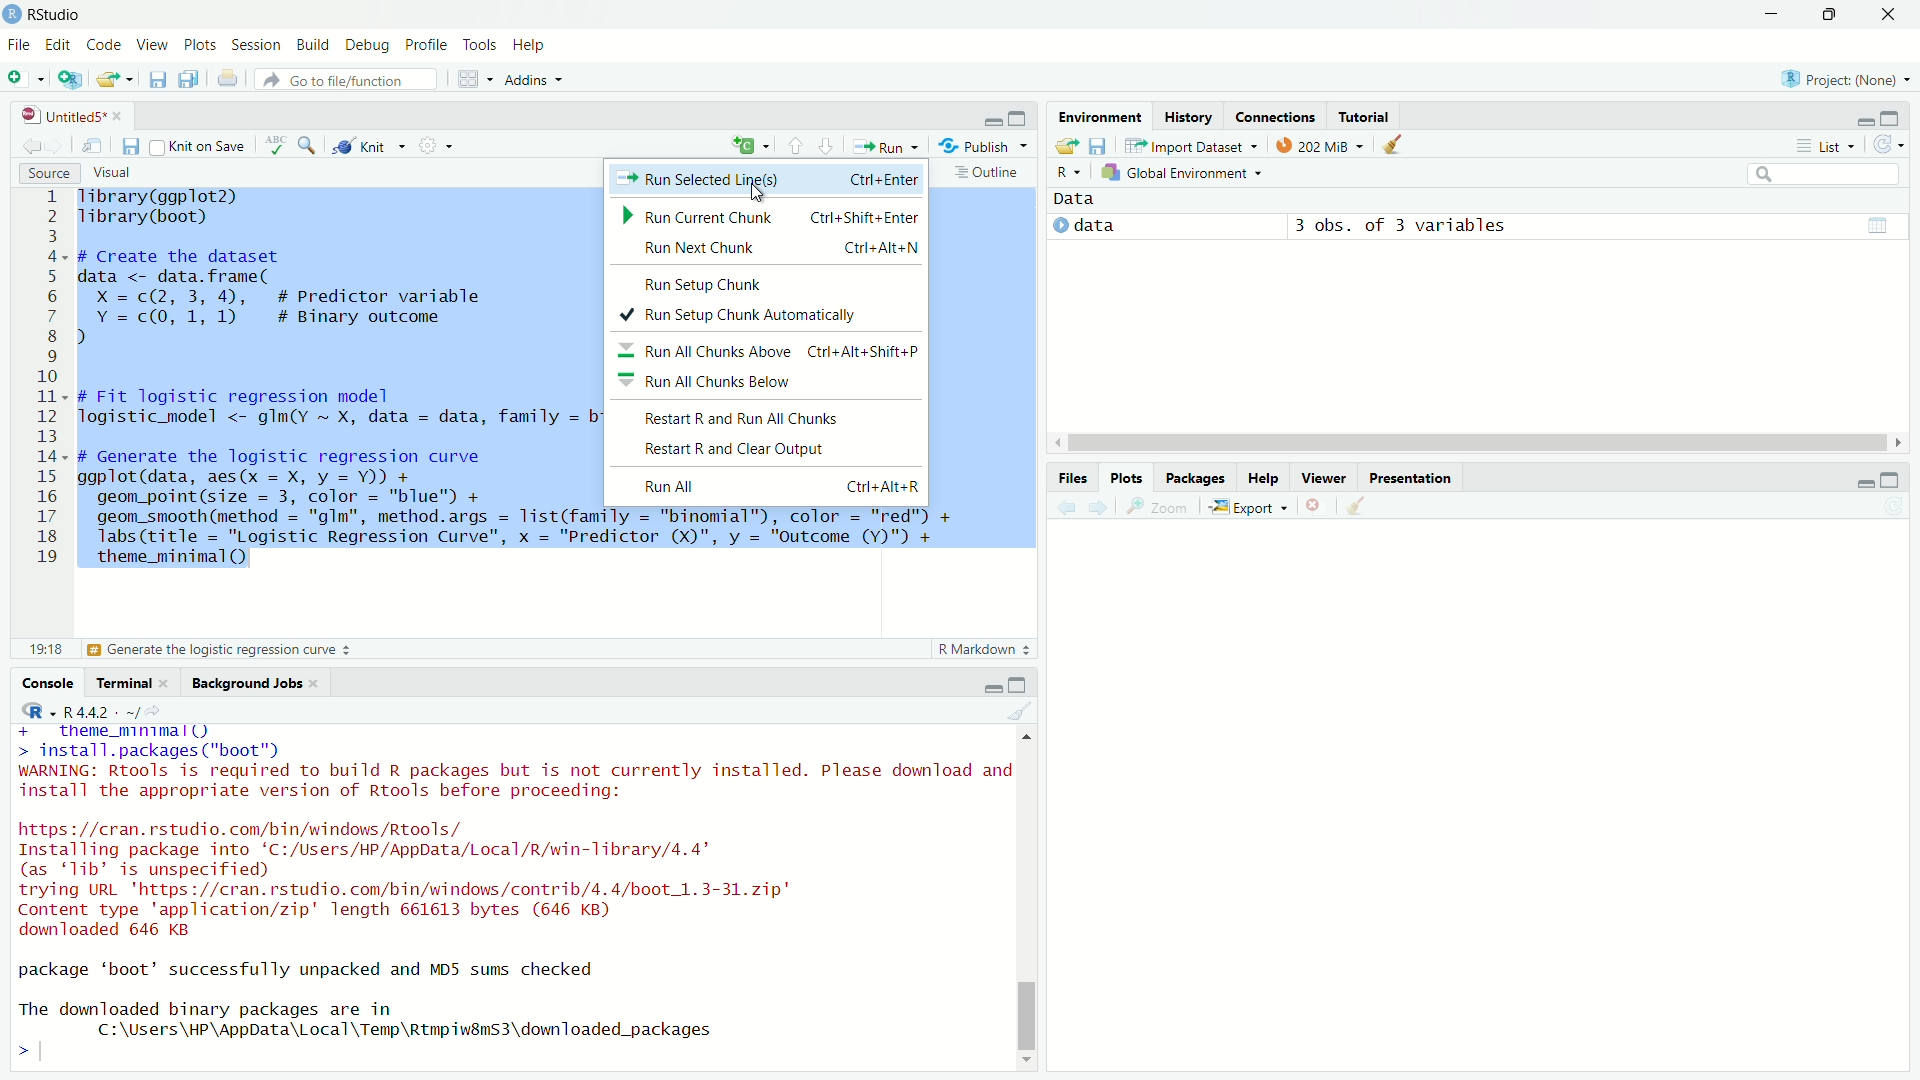 The image size is (1920, 1080). Describe the element at coordinates (1095, 225) in the screenshot. I see `data` at that location.